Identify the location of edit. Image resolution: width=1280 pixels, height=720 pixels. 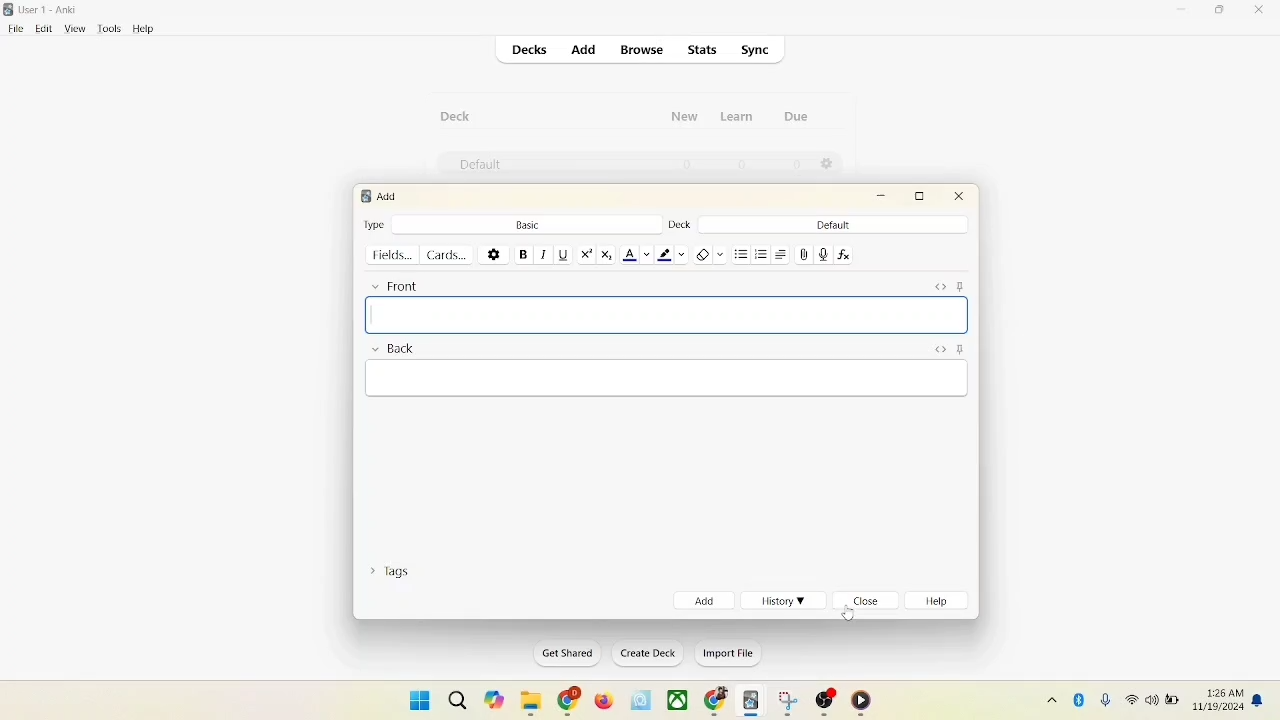
(41, 28).